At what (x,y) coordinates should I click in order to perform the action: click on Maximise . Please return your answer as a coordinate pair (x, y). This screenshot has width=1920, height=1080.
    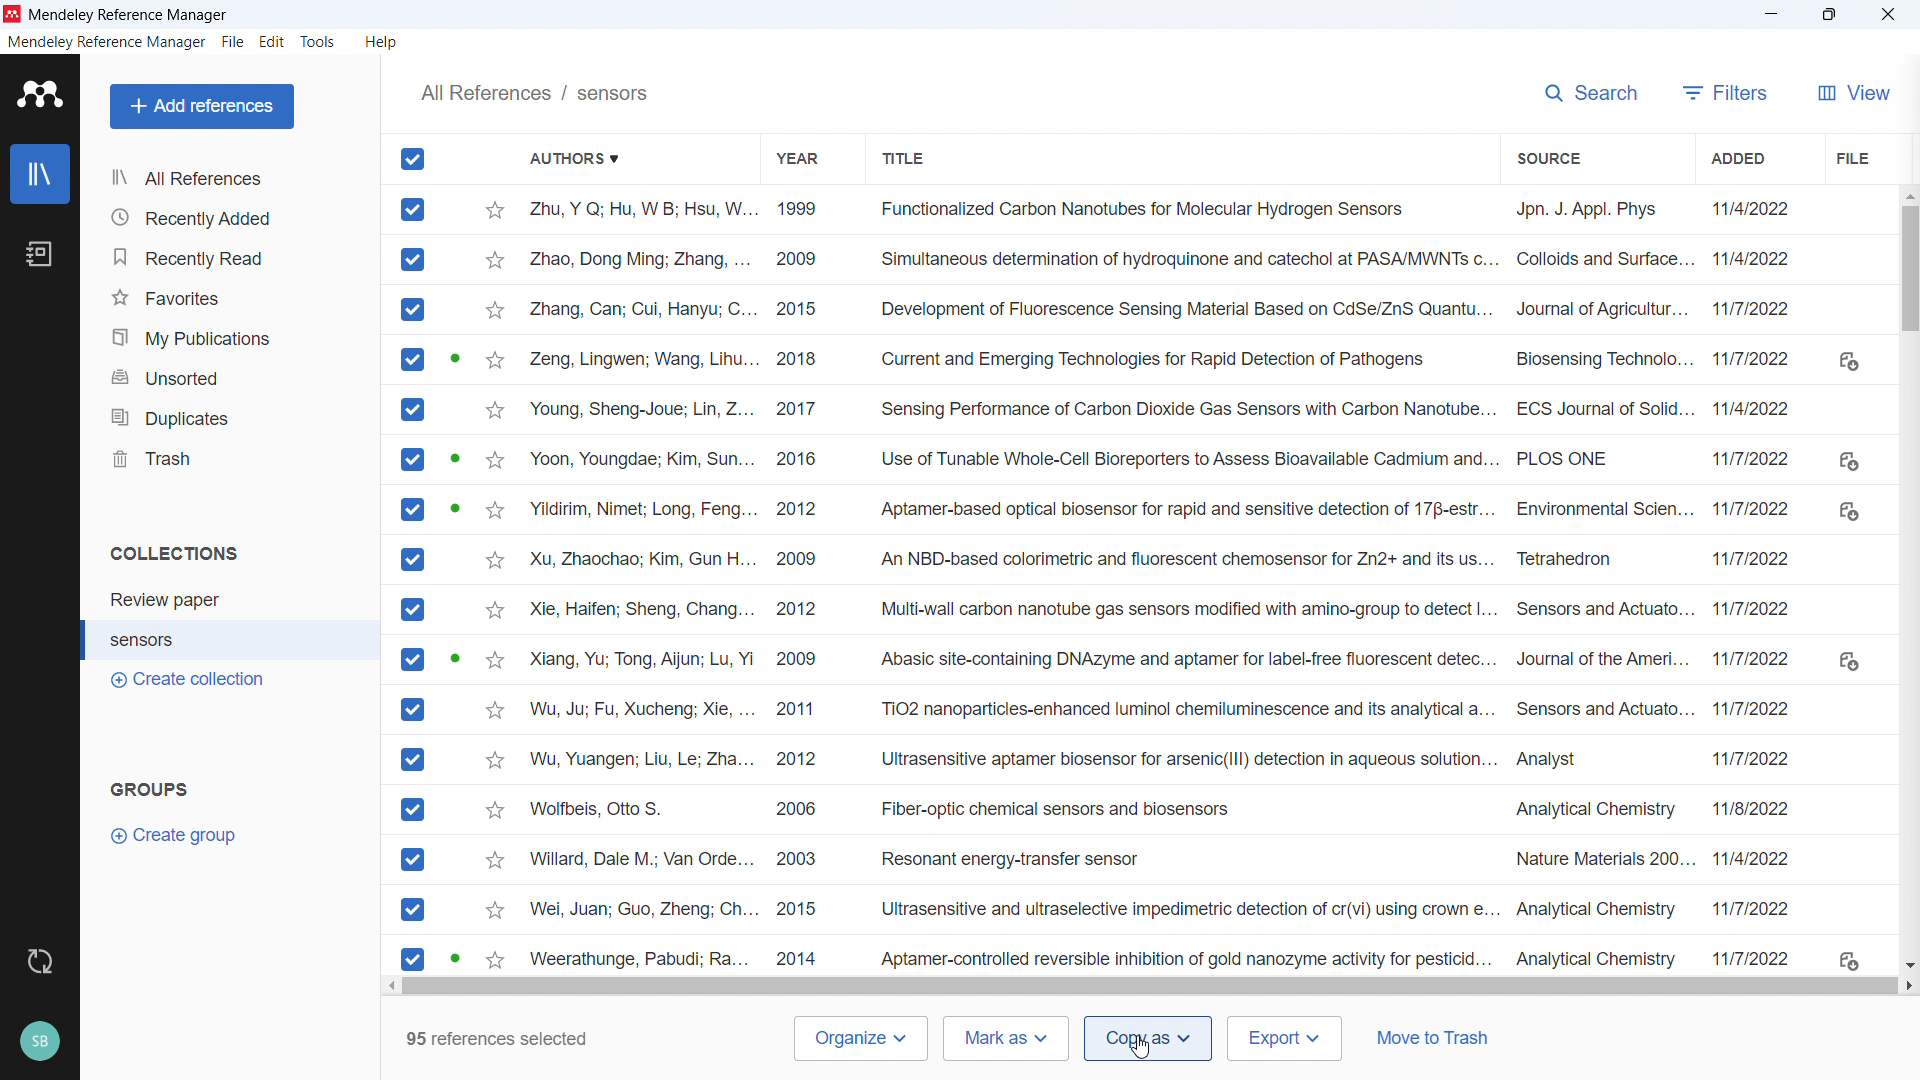
    Looking at the image, I should click on (1827, 14).